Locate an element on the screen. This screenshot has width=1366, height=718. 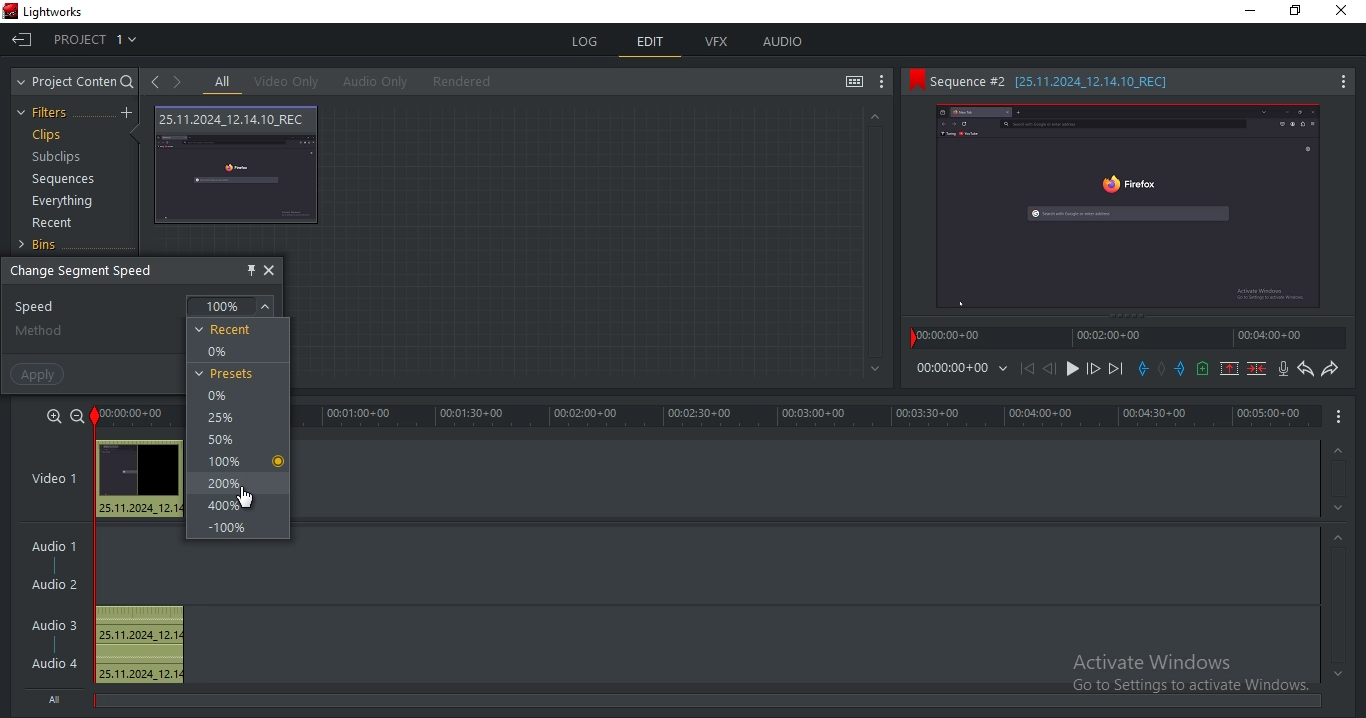
nudge one frame forward is located at coordinates (1092, 369).